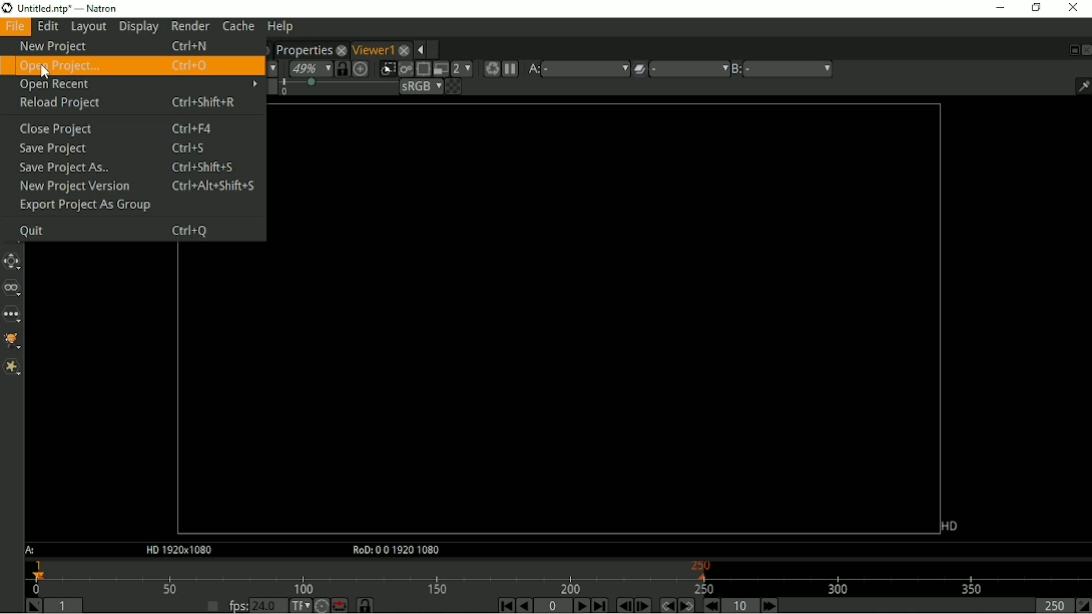  I want to click on Set playback out point, so click(1083, 605).